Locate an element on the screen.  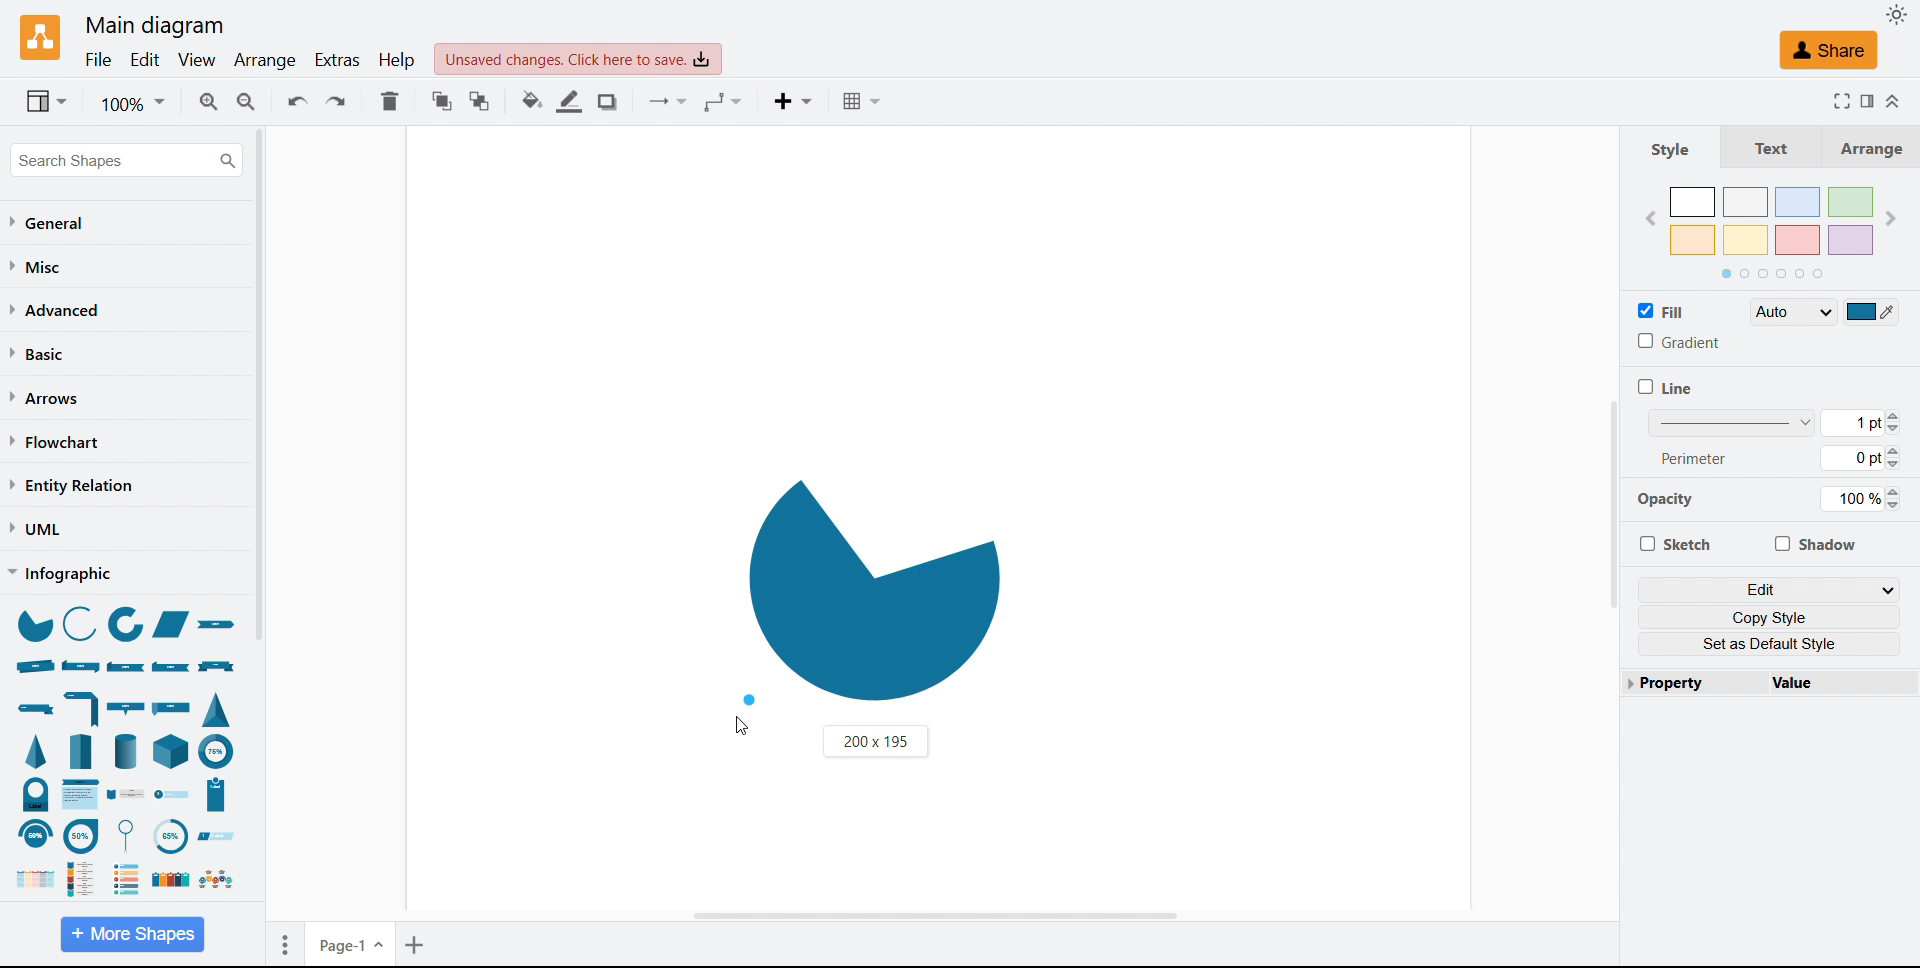
More shapes  is located at coordinates (132, 933).